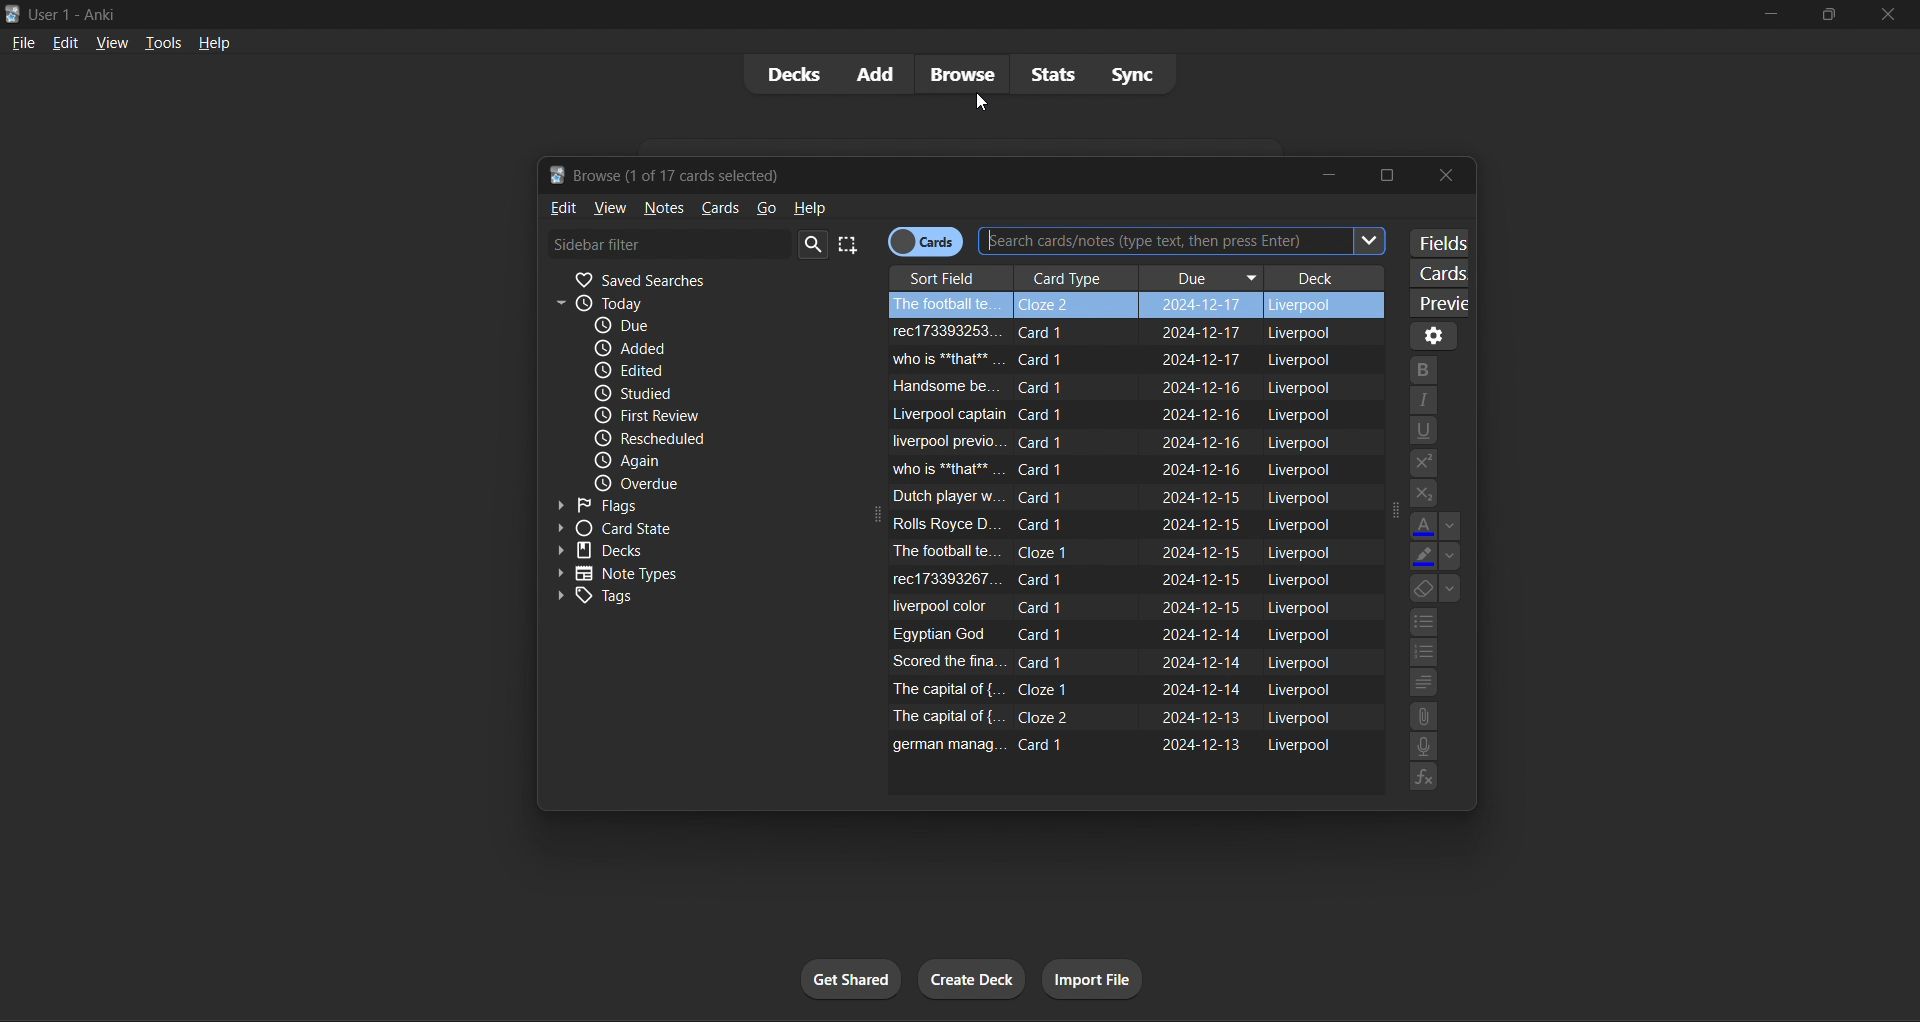  Describe the element at coordinates (1442, 242) in the screenshot. I see `customize fields` at that location.